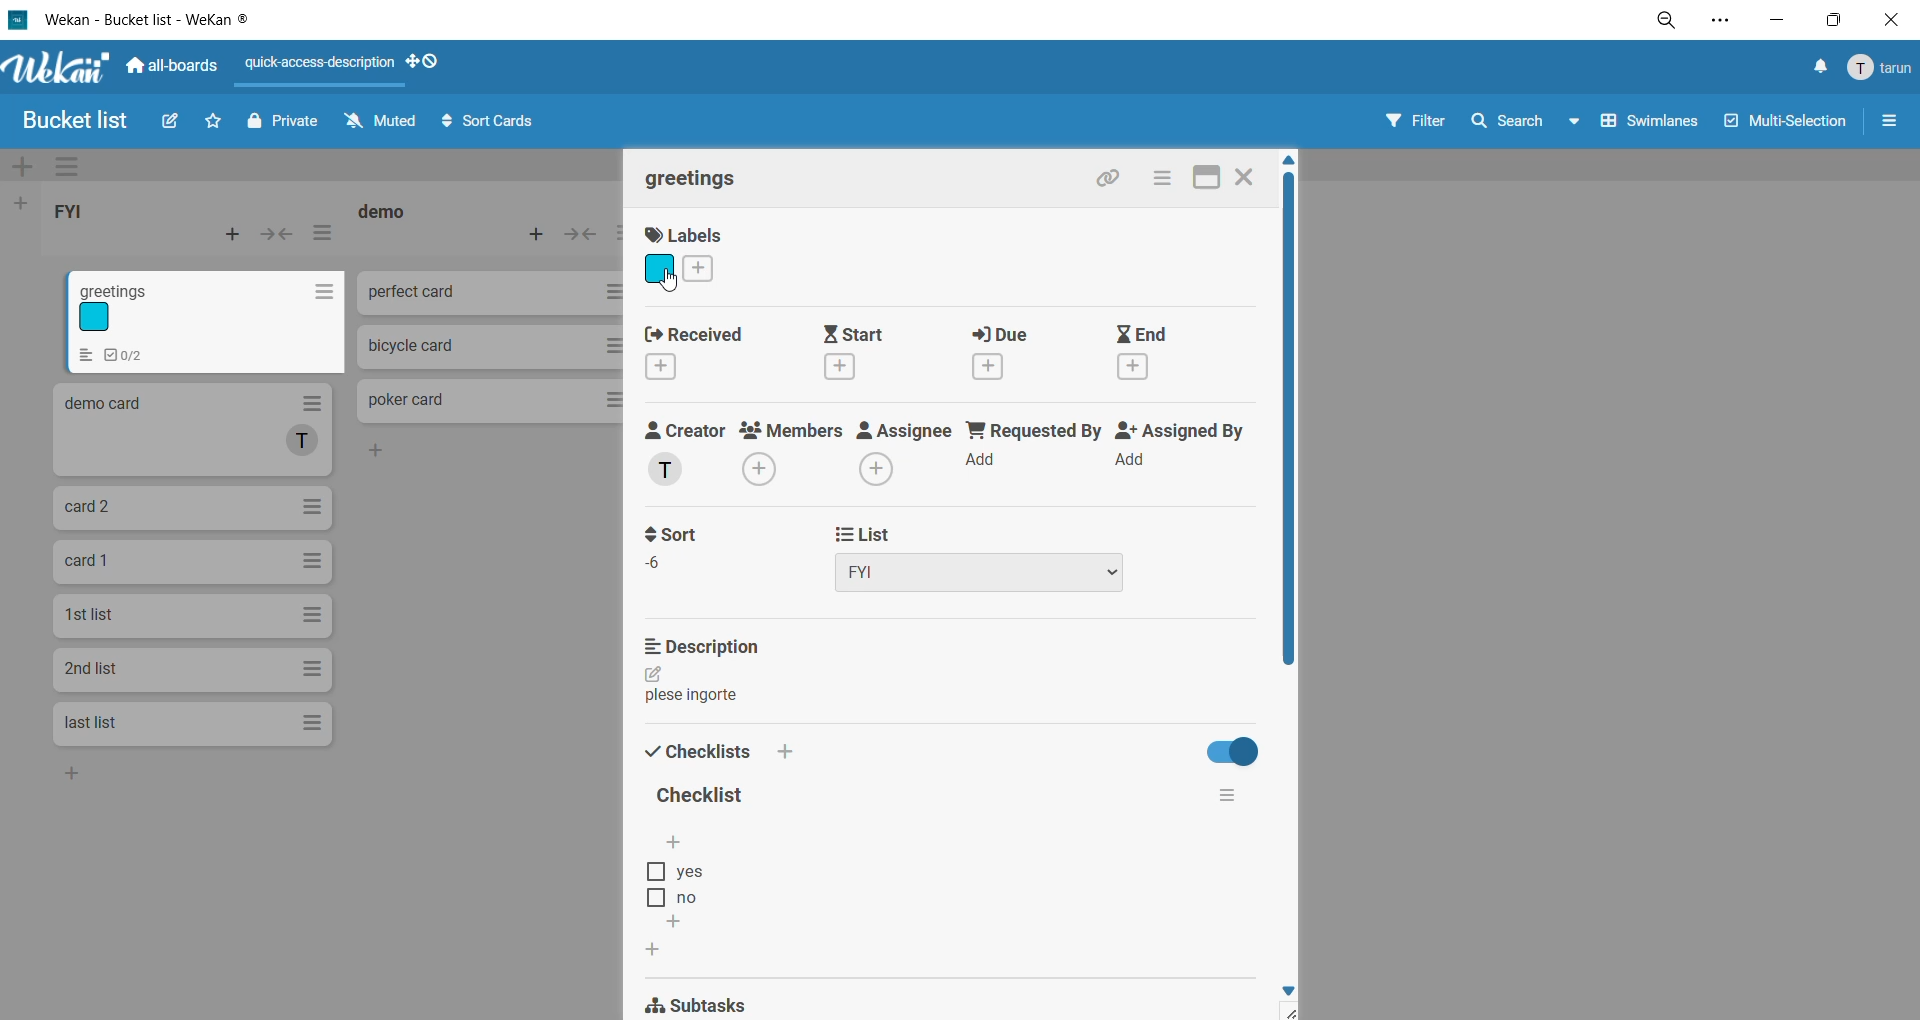  I want to click on 1st list, so click(191, 615).